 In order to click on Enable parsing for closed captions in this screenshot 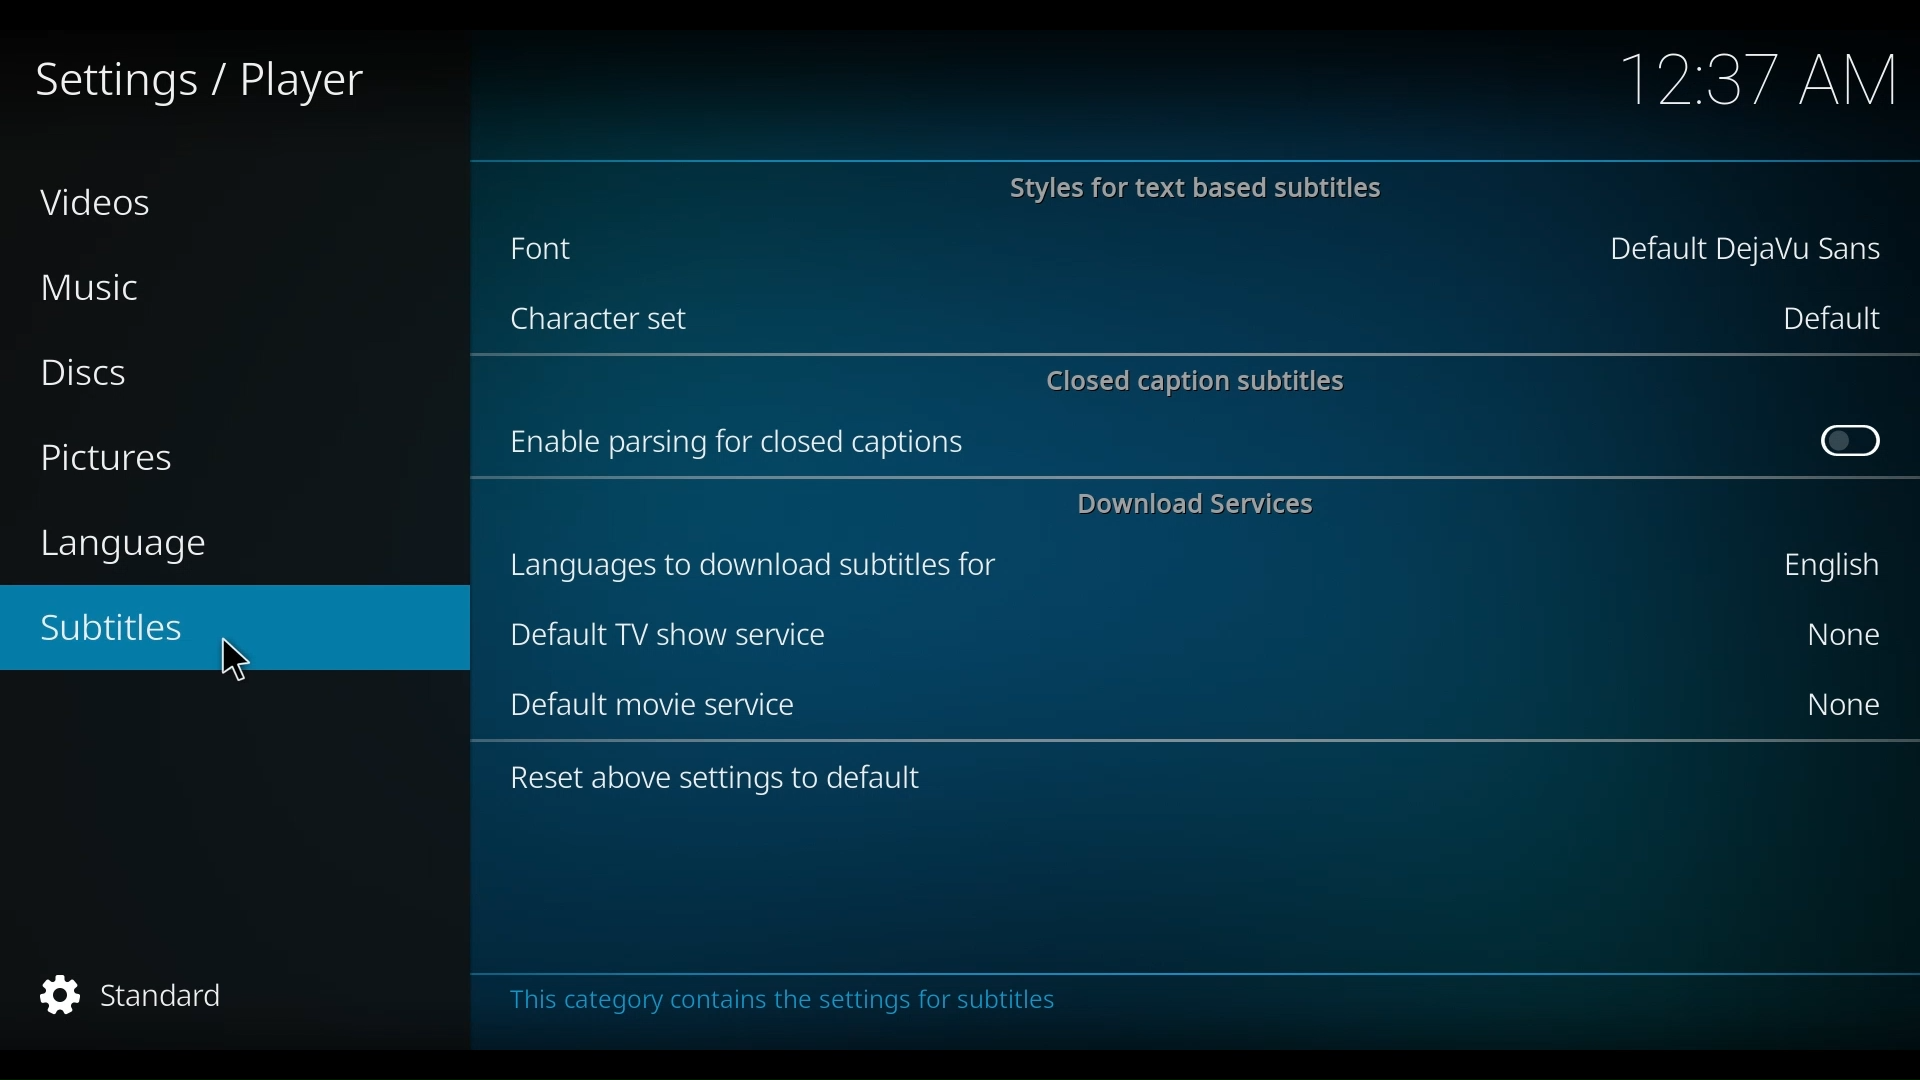, I will do `click(743, 442)`.